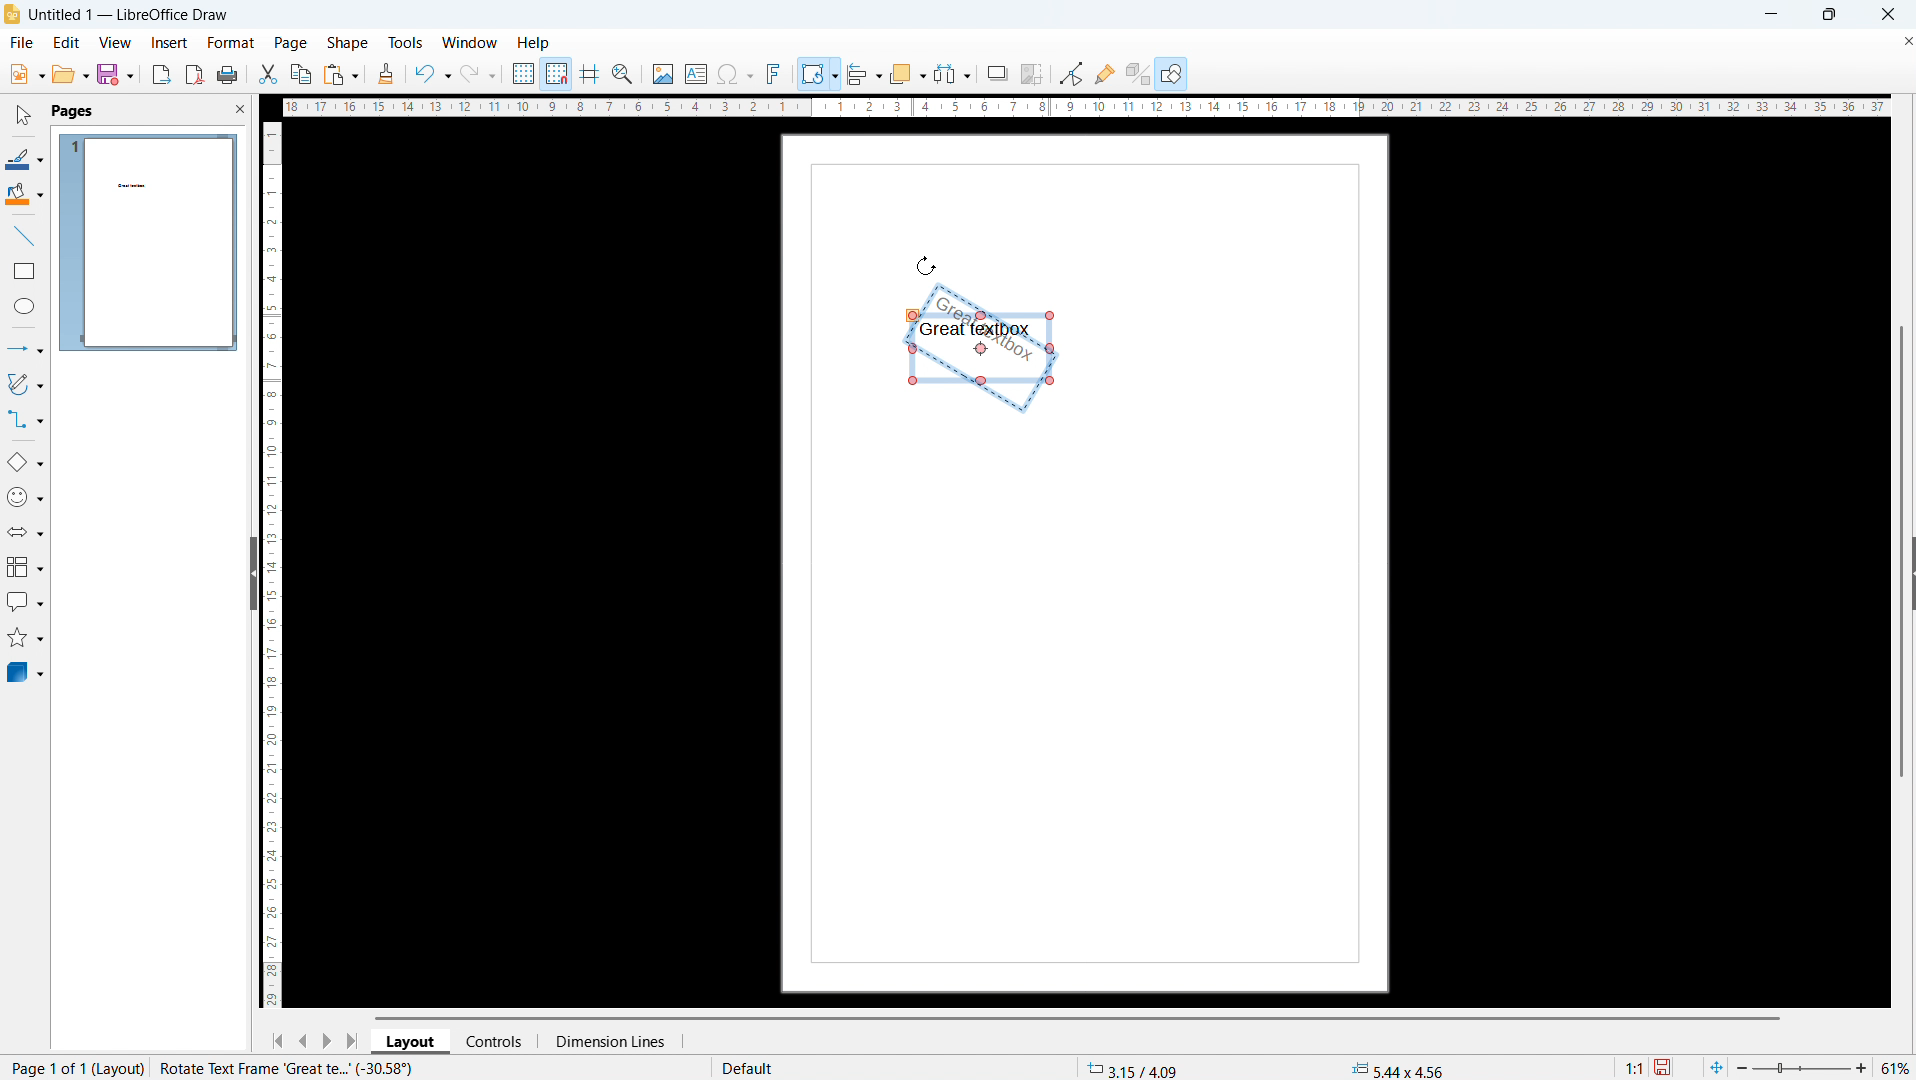 The image size is (1916, 1080). What do you see at coordinates (25, 270) in the screenshot?
I see `rectangle` at bounding box center [25, 270].